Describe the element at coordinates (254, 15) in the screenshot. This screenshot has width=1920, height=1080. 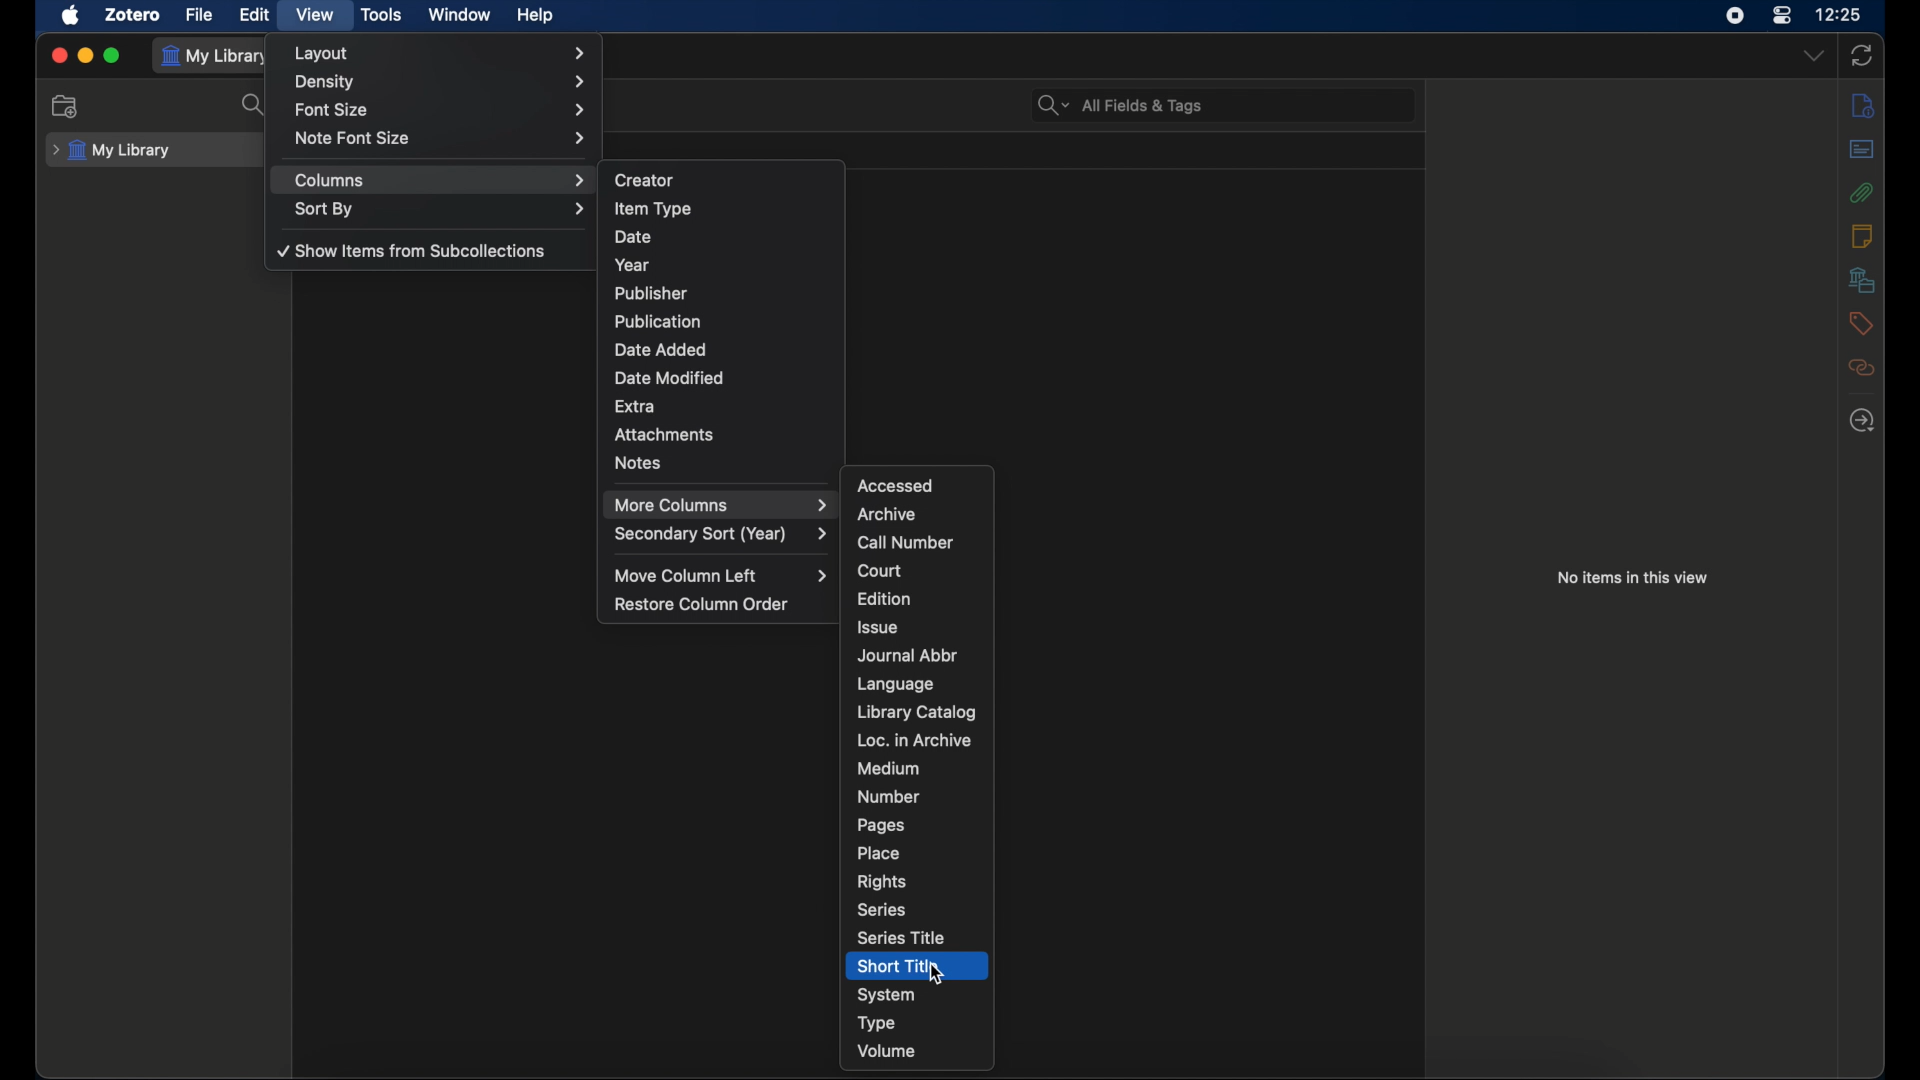
I see `edit` at that location.